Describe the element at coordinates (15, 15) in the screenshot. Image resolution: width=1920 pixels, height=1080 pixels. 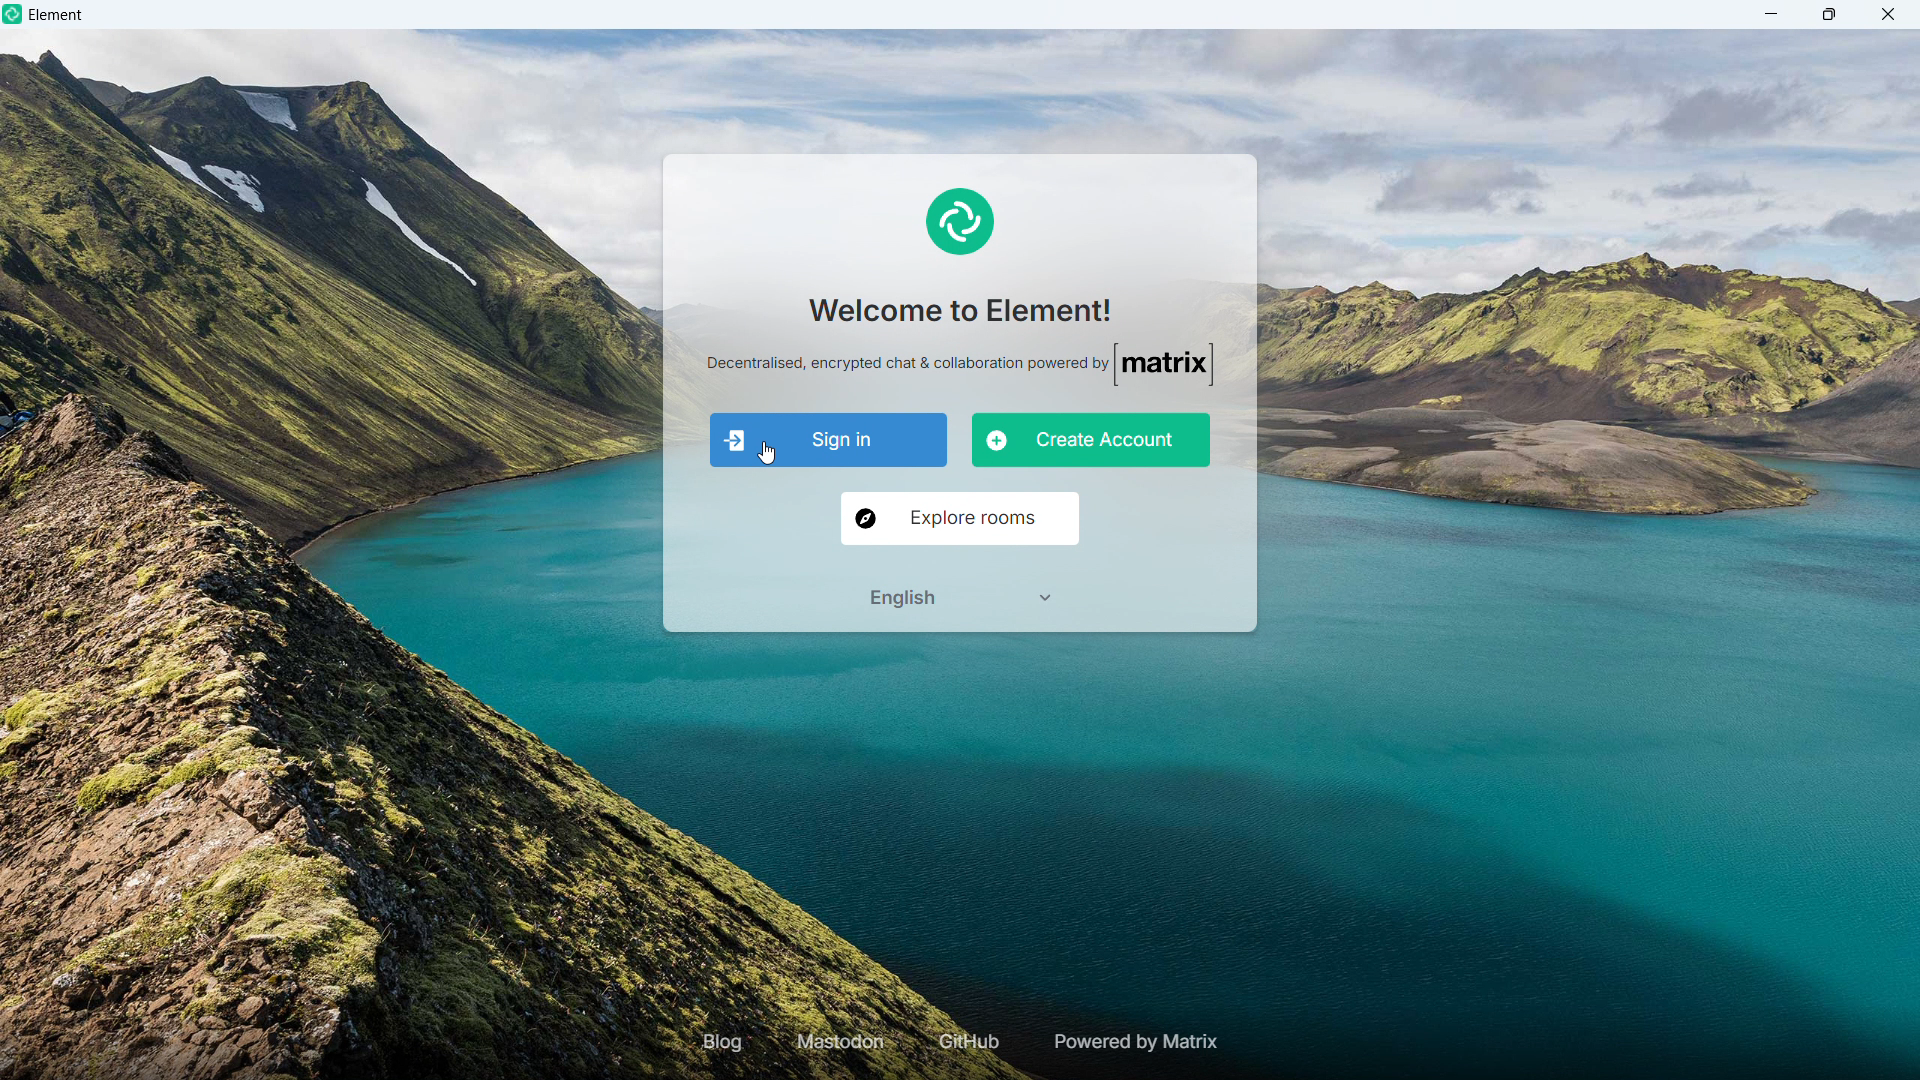
I see `element logo` at that location.